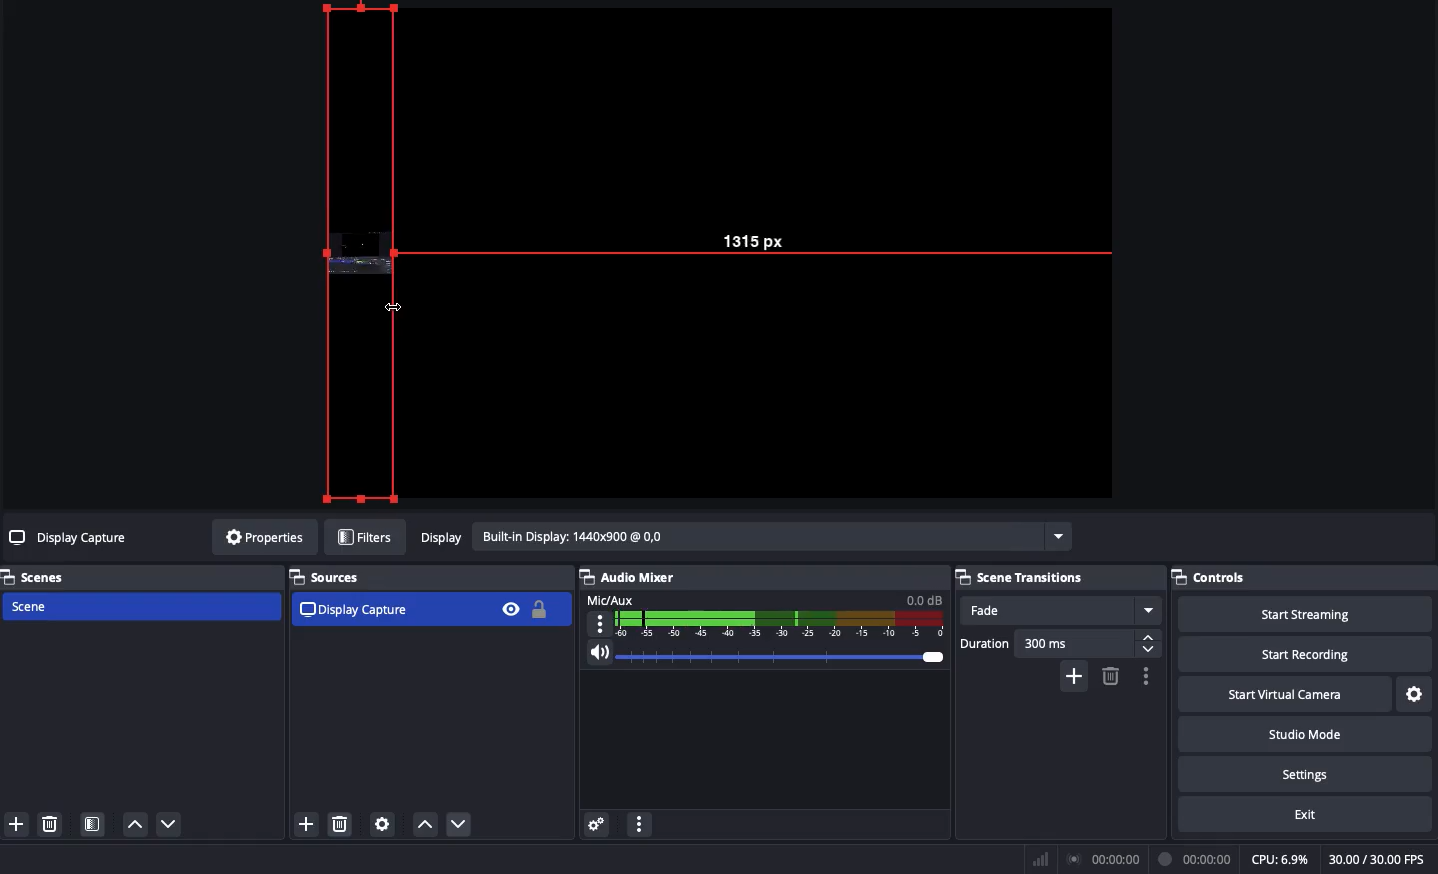 The width and height of the screenshot is (1438, 874). What do you see at coordinates (463, 826) in the screenshot?
I see `Down` at bounding box center [463, 826].